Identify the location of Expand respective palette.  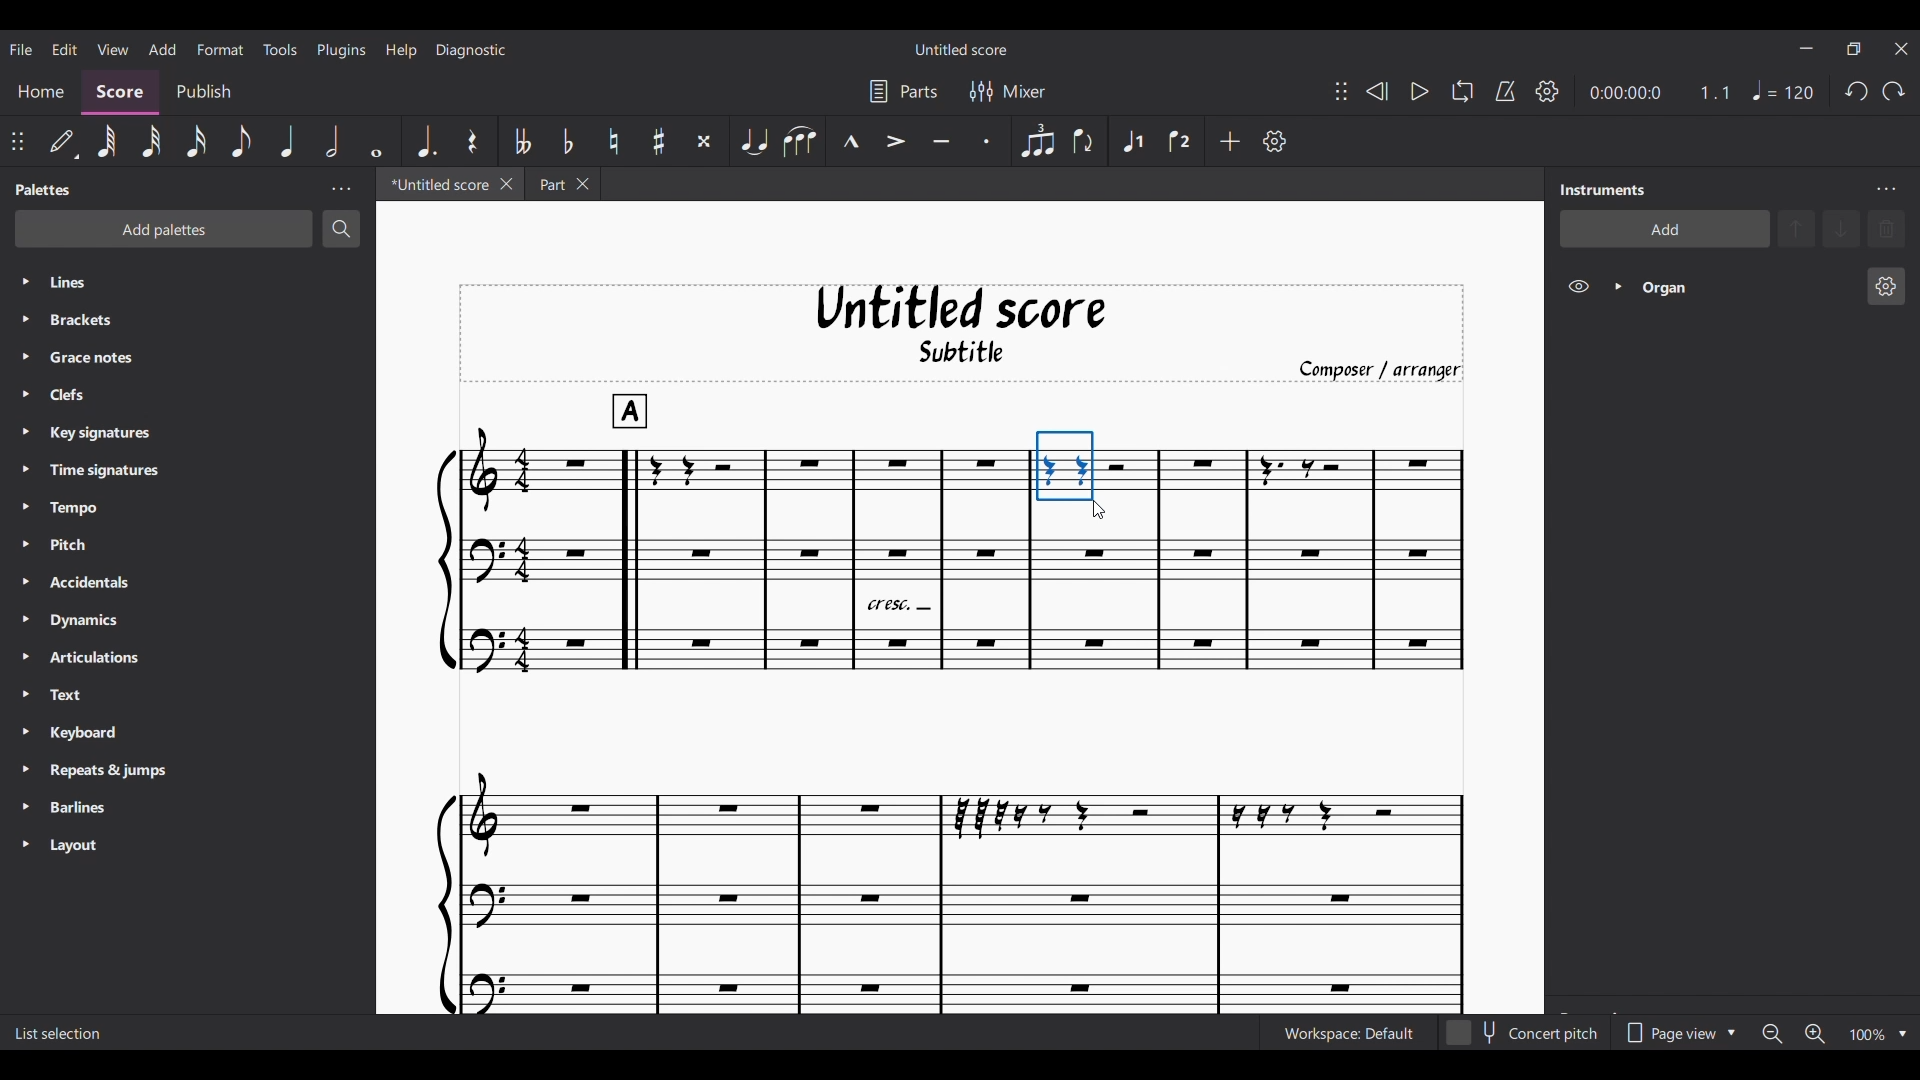
(25, 563).